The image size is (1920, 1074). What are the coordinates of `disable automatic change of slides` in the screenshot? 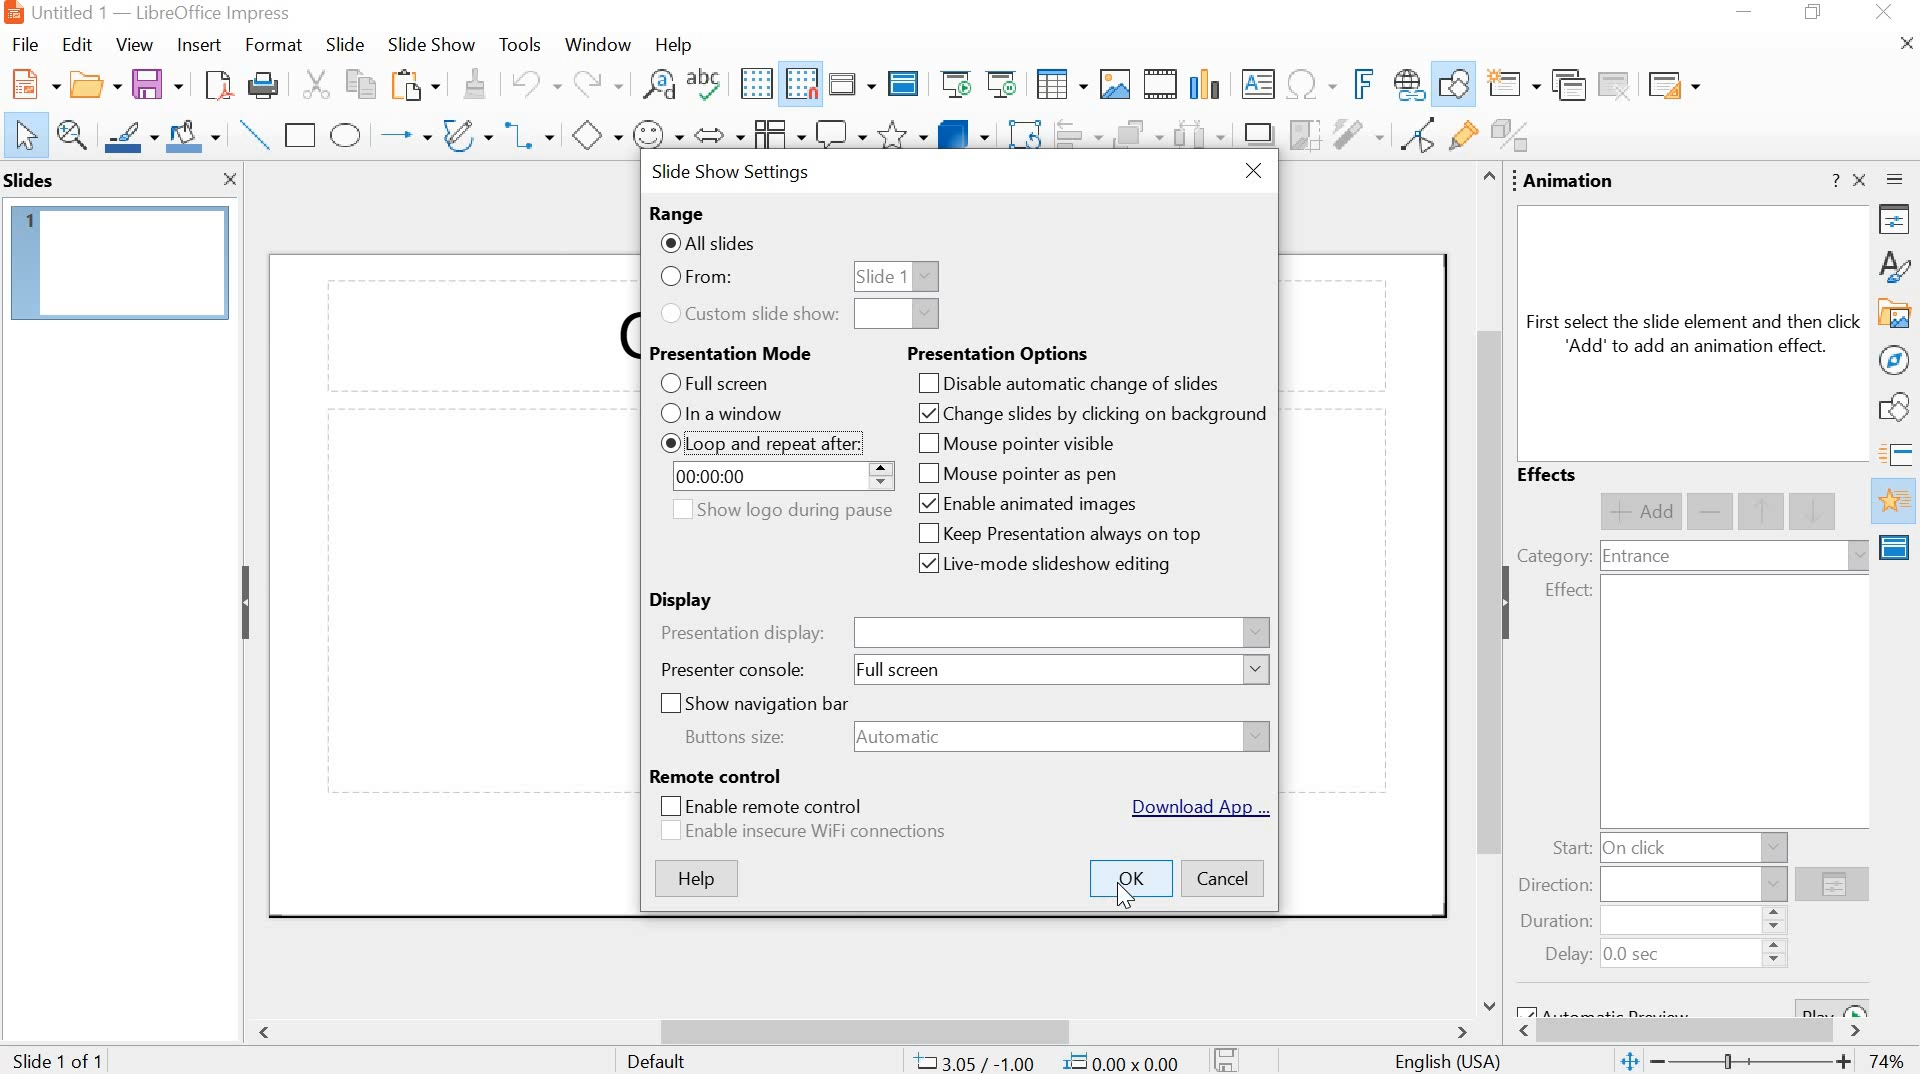 It's located at (1069, 384).